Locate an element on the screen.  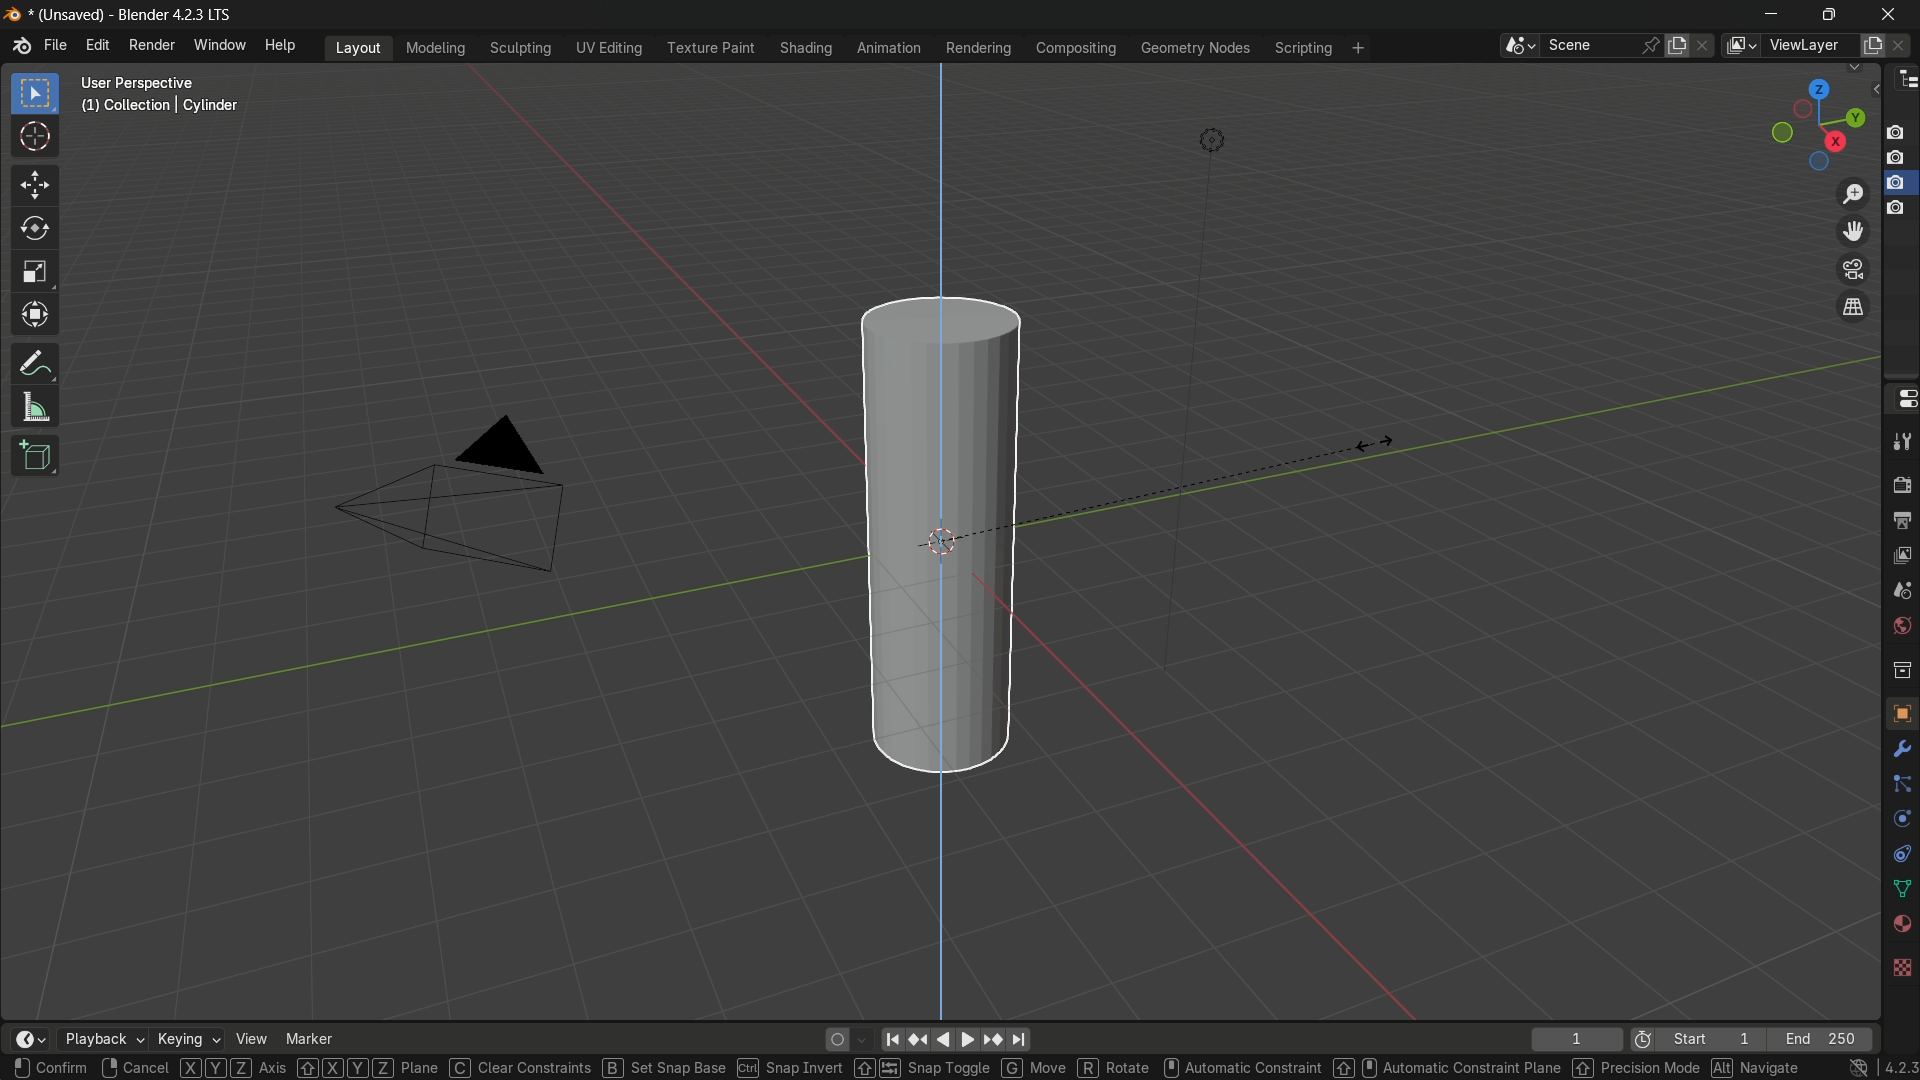
jump to keyframe is located at coordinates (917, 1039).